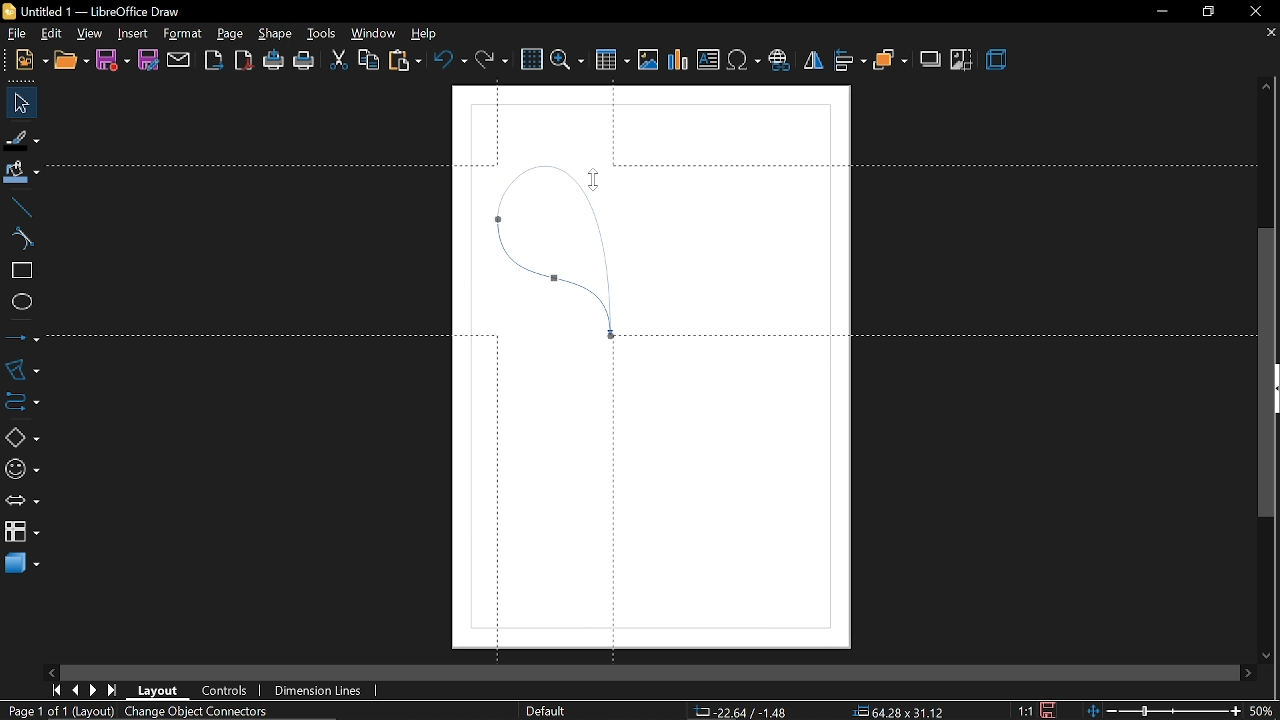  Describe the element at coordinates (653, 365) in the screenshot. I see `Canvas` at that location.